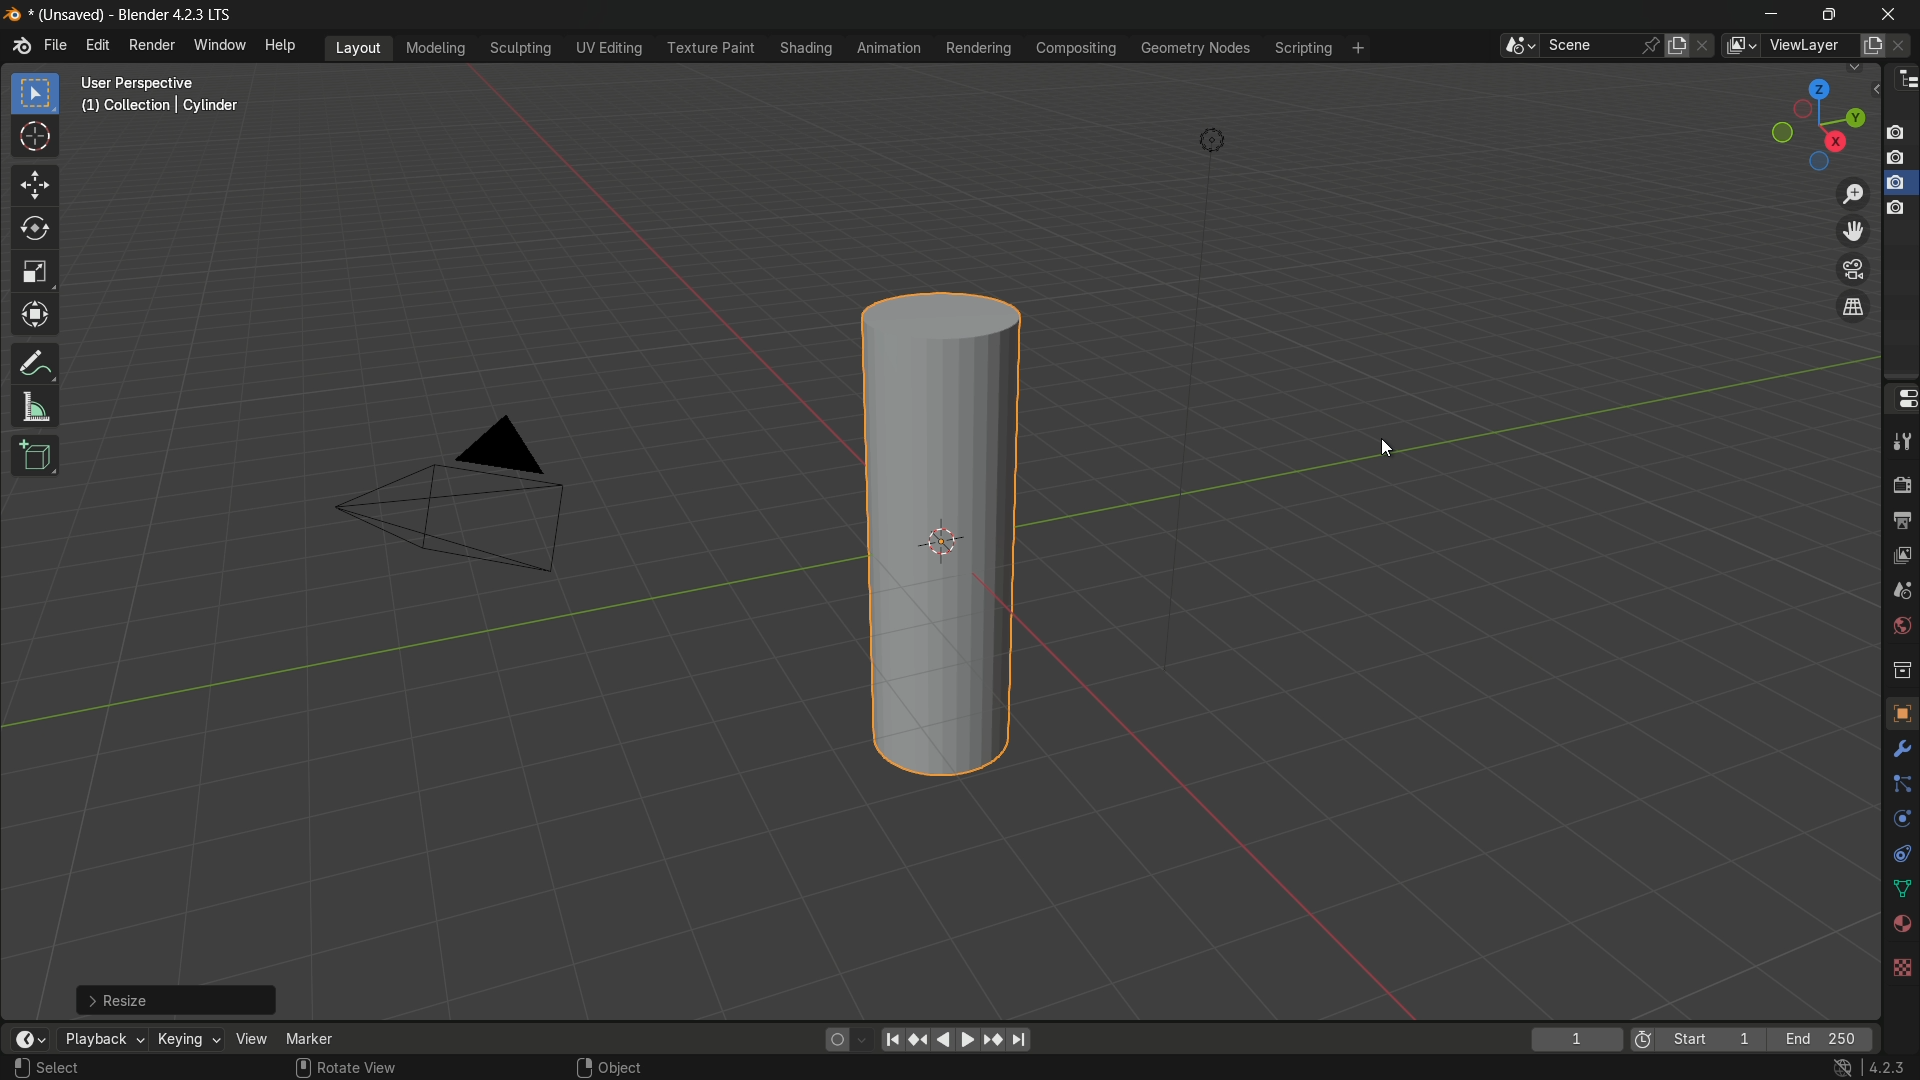 This screenshot has width=1920, height=1080. What do you see at coordinates (1650, 46) in the screenshot?
I see `pin scene to workplace` at bounding box center [1650, 46].